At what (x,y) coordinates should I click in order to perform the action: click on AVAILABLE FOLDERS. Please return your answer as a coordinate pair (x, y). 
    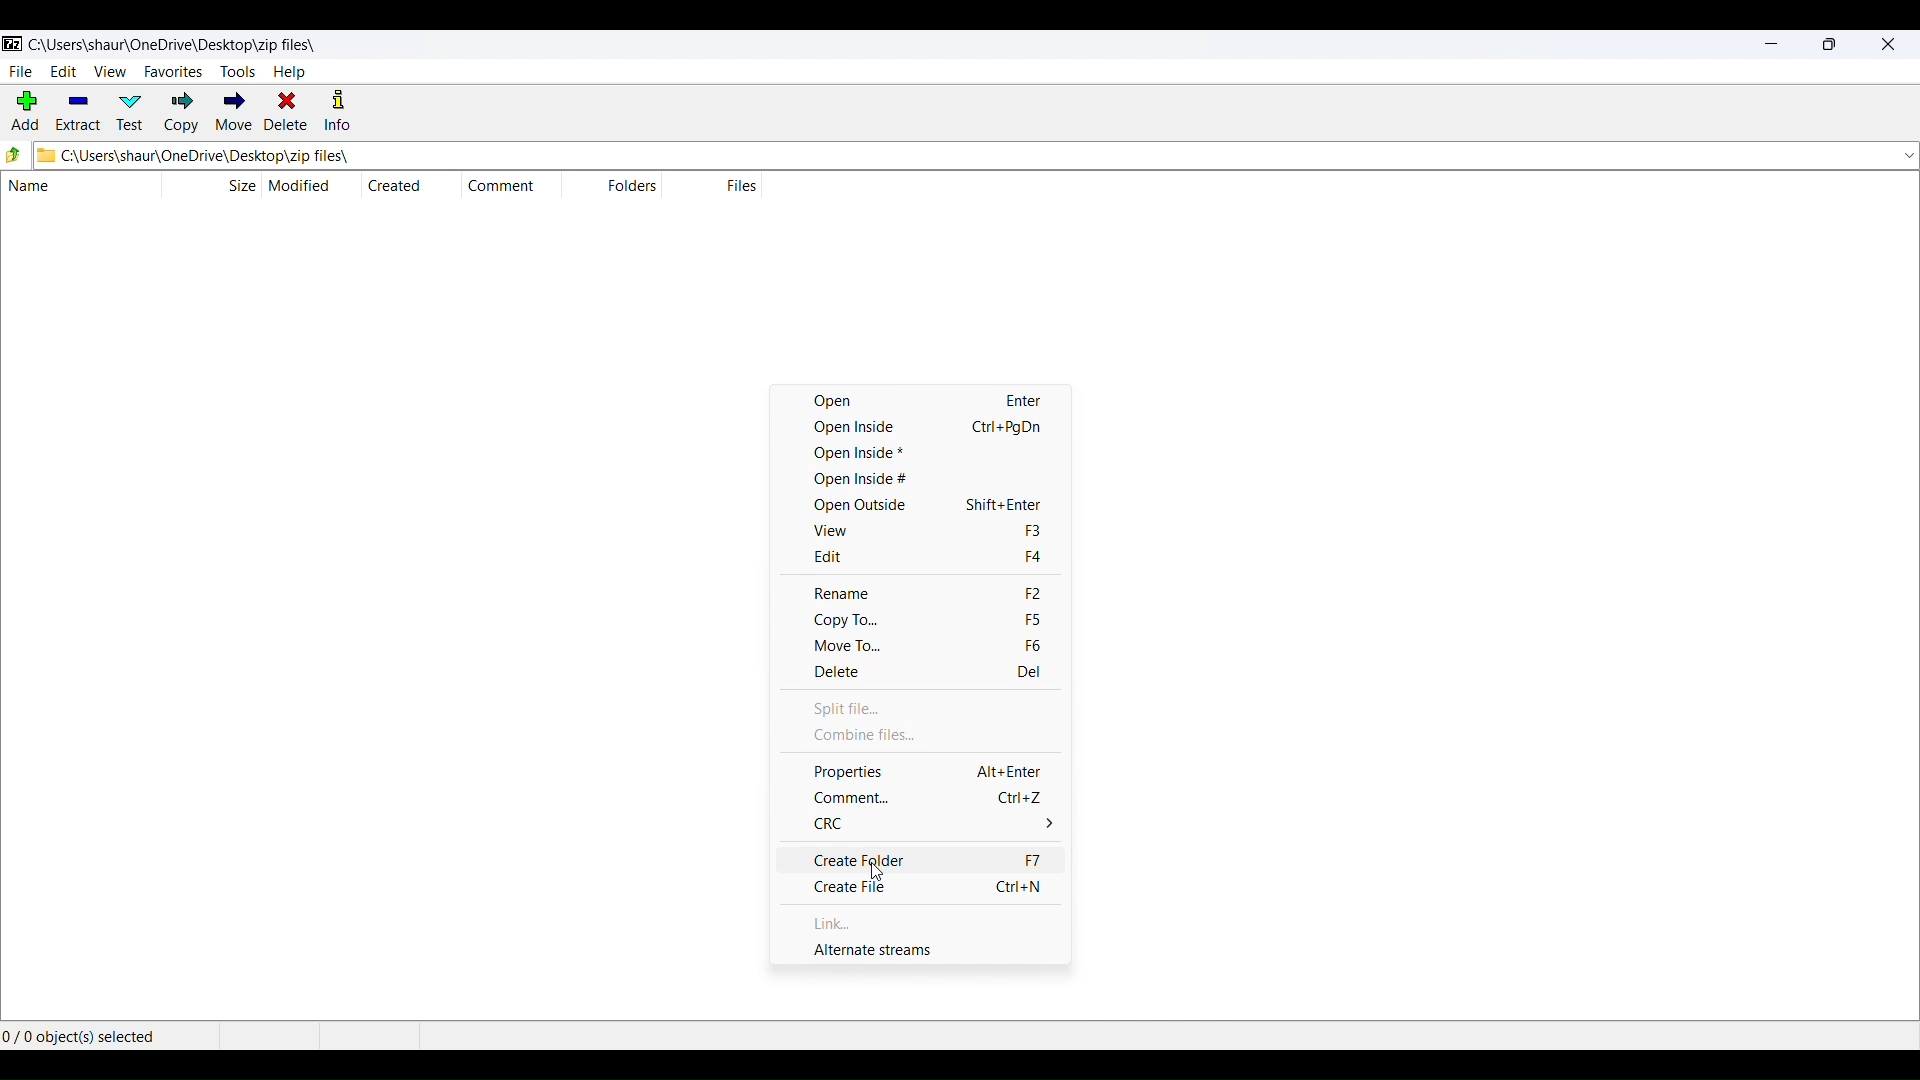
    Looking at the image, I should click on (1906, 155).